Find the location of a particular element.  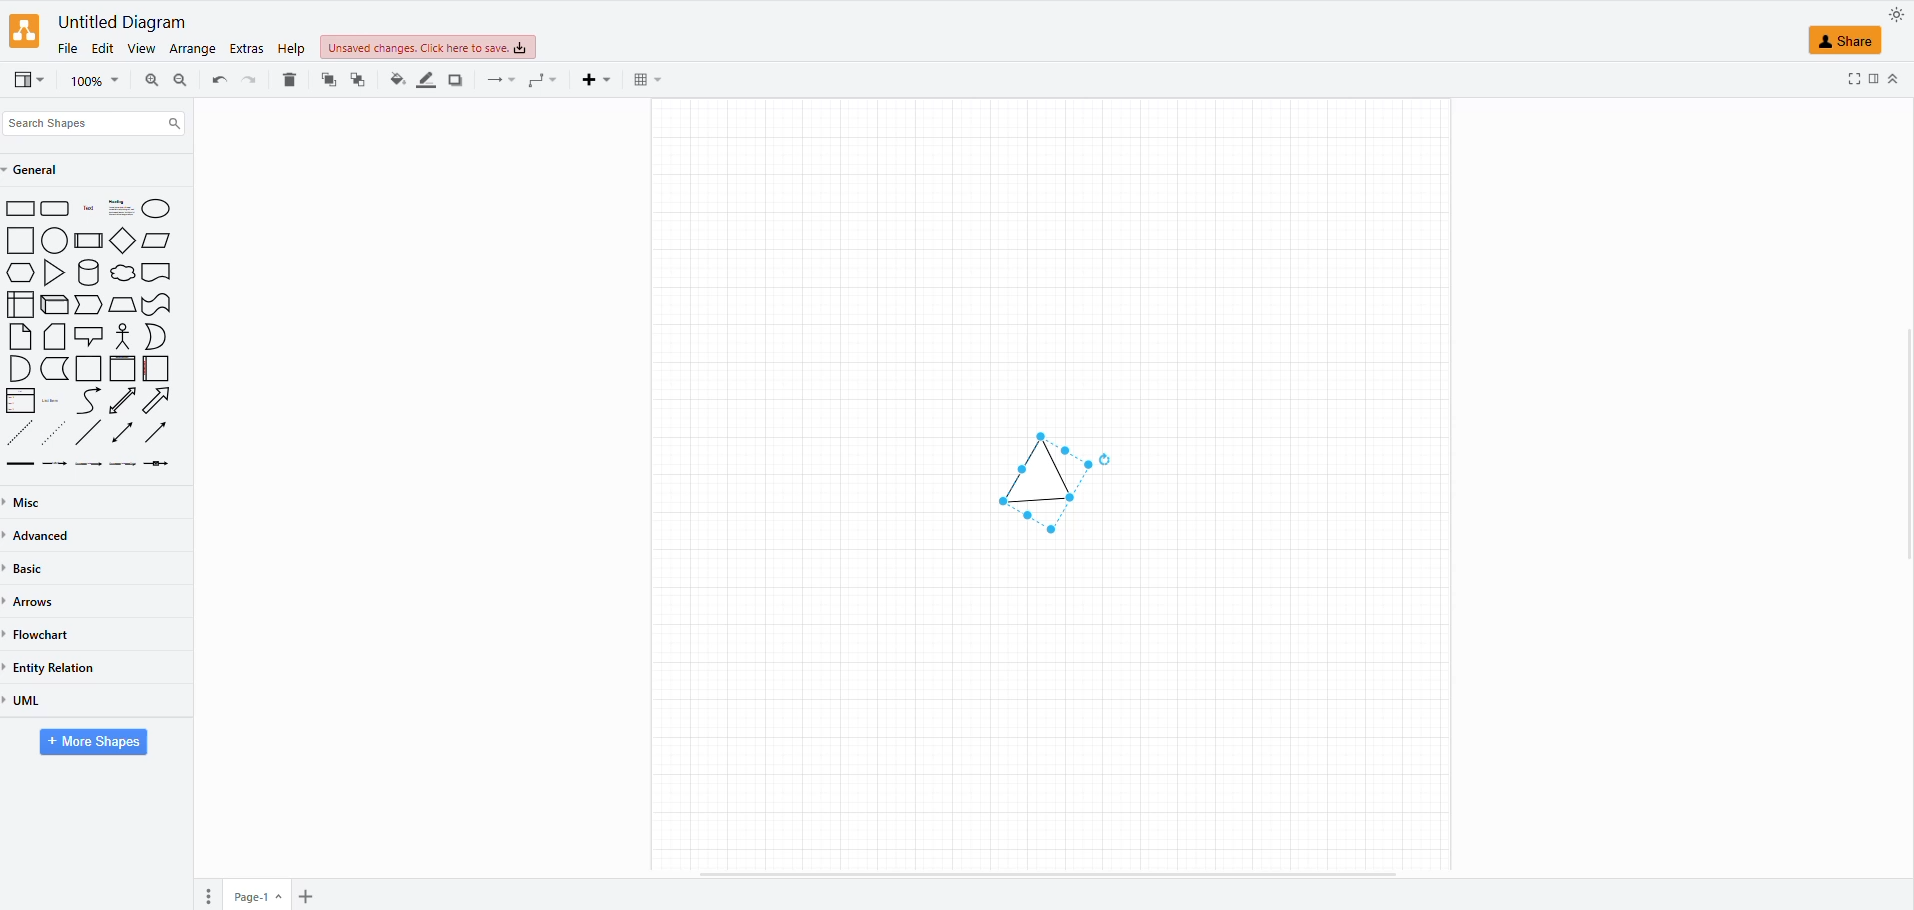

Dotted Arrow is located at coordinates (57, 432).